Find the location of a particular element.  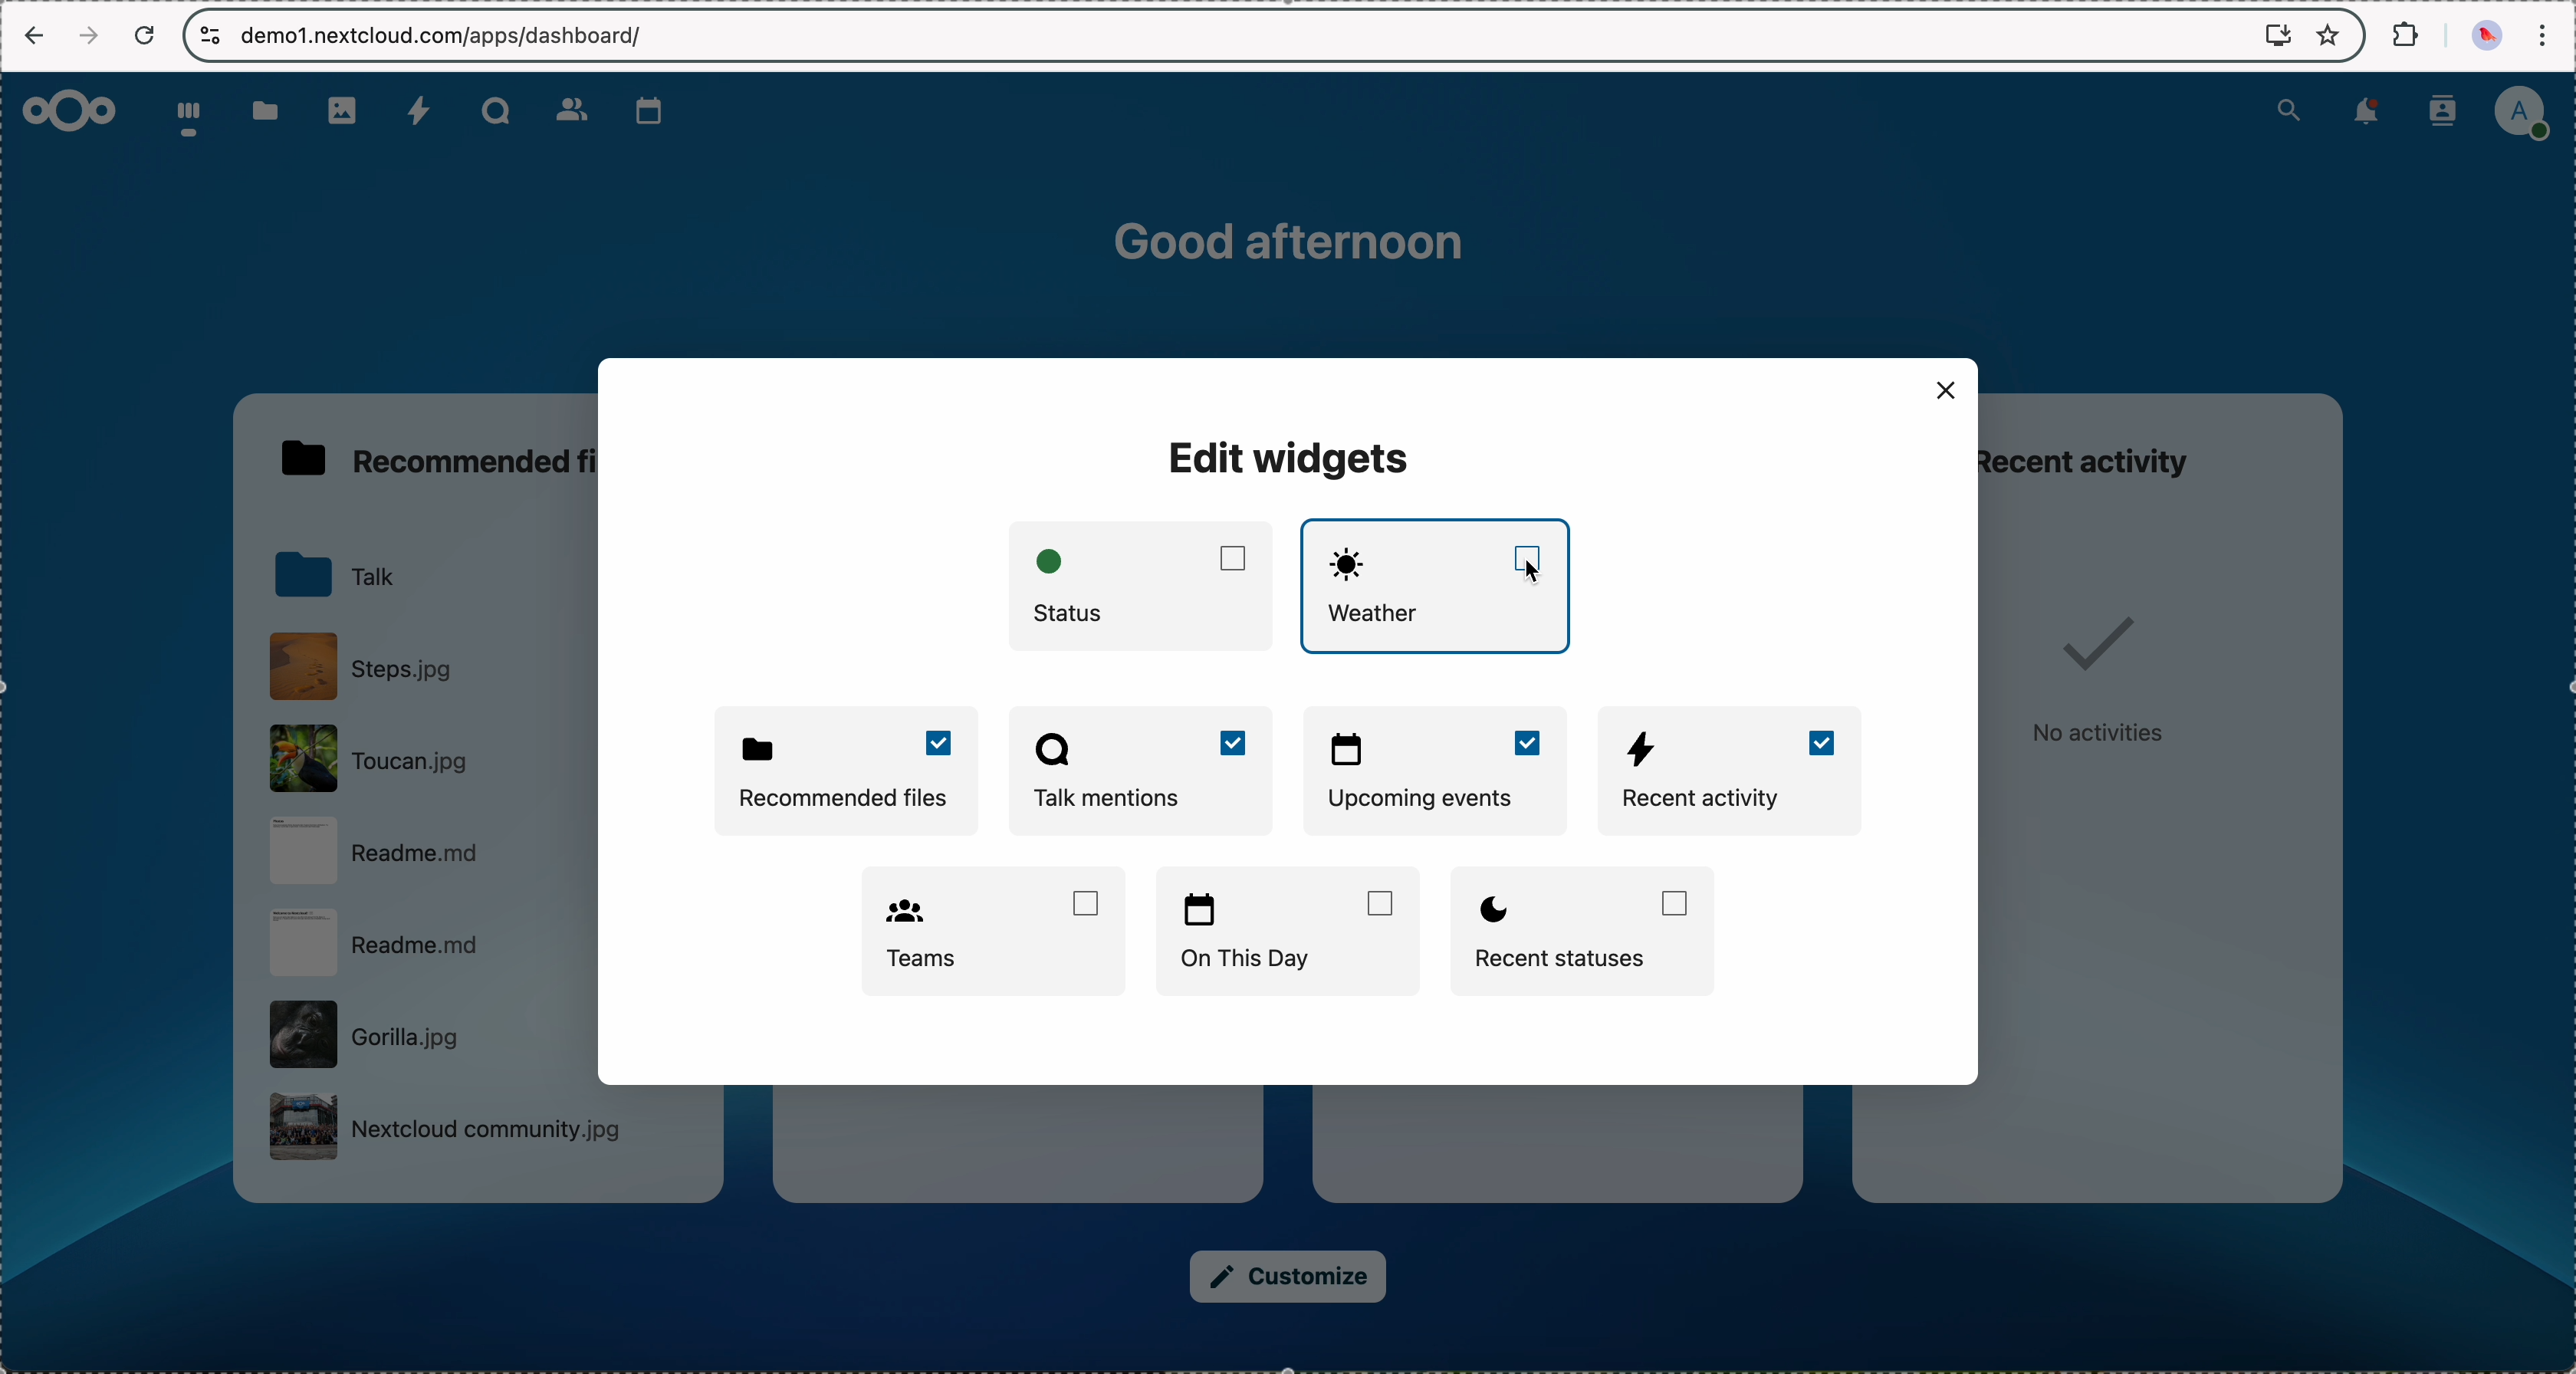

click on weather is located at coordinates (1439, 586).